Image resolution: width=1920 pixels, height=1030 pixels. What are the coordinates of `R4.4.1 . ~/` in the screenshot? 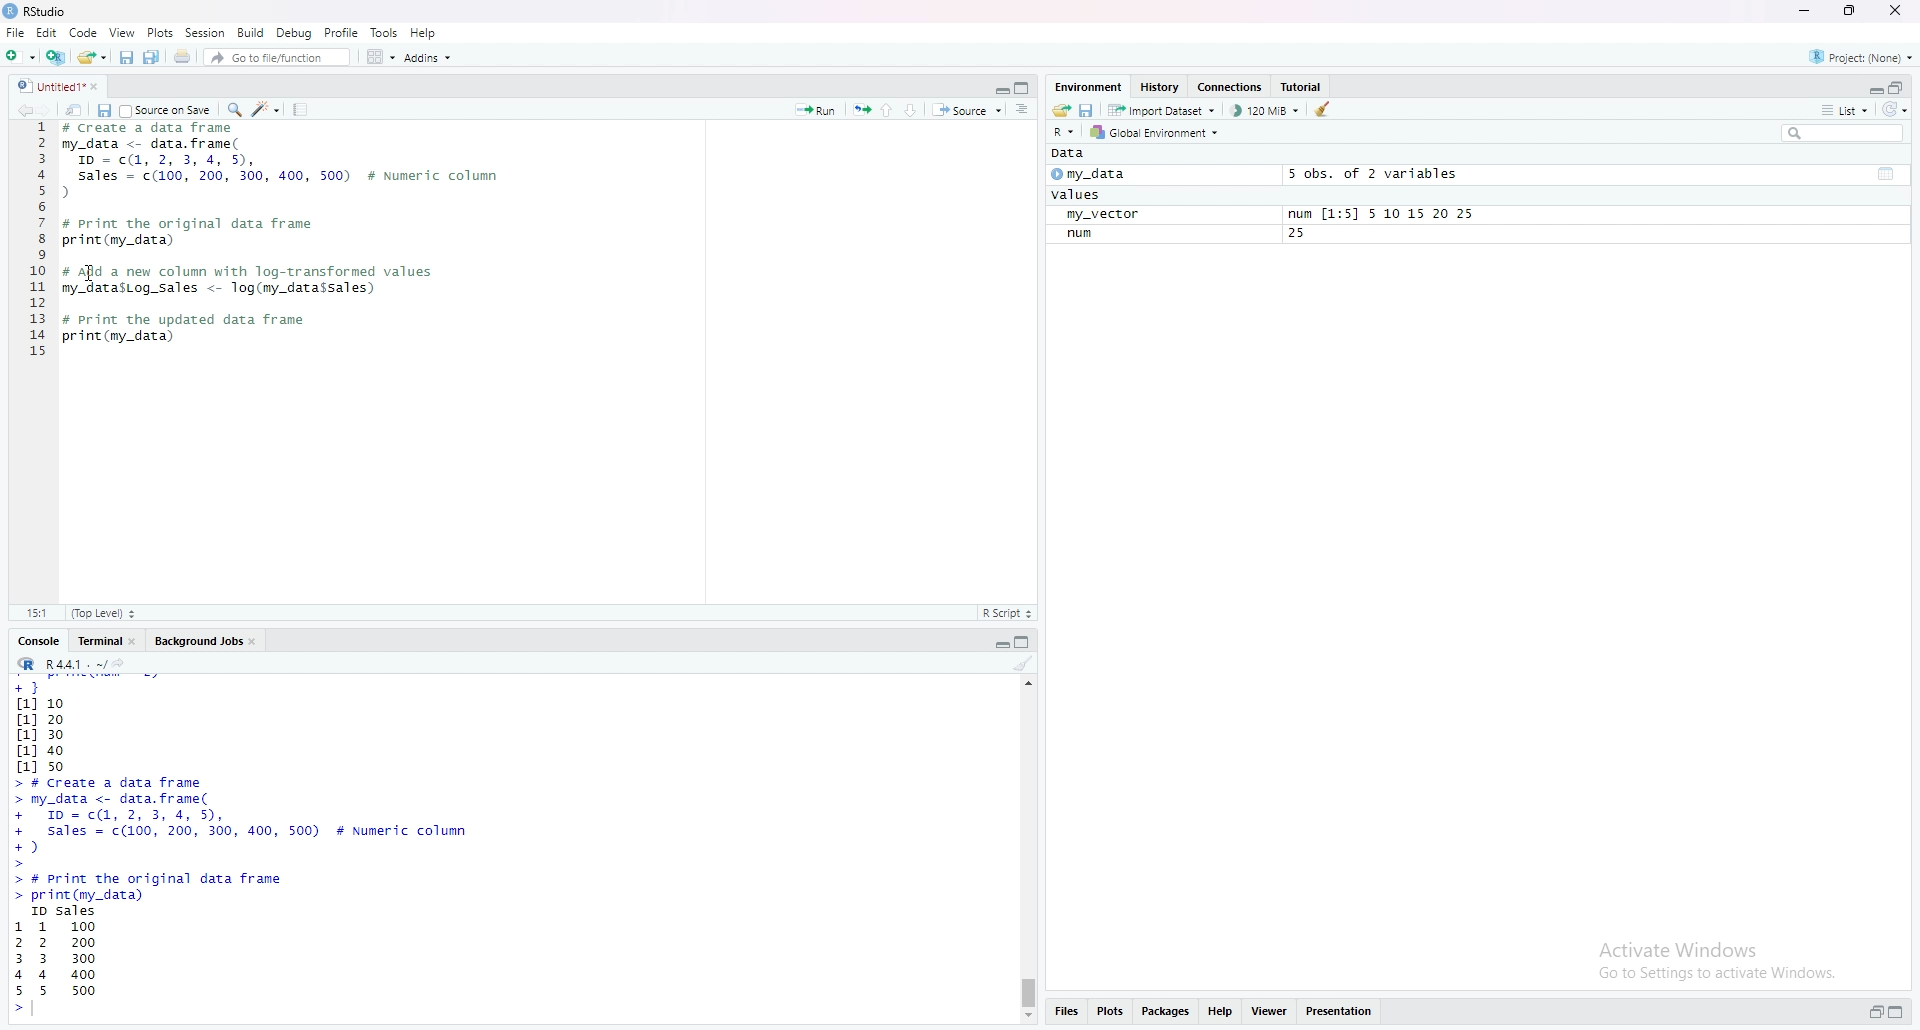 It's located at (78, 667).